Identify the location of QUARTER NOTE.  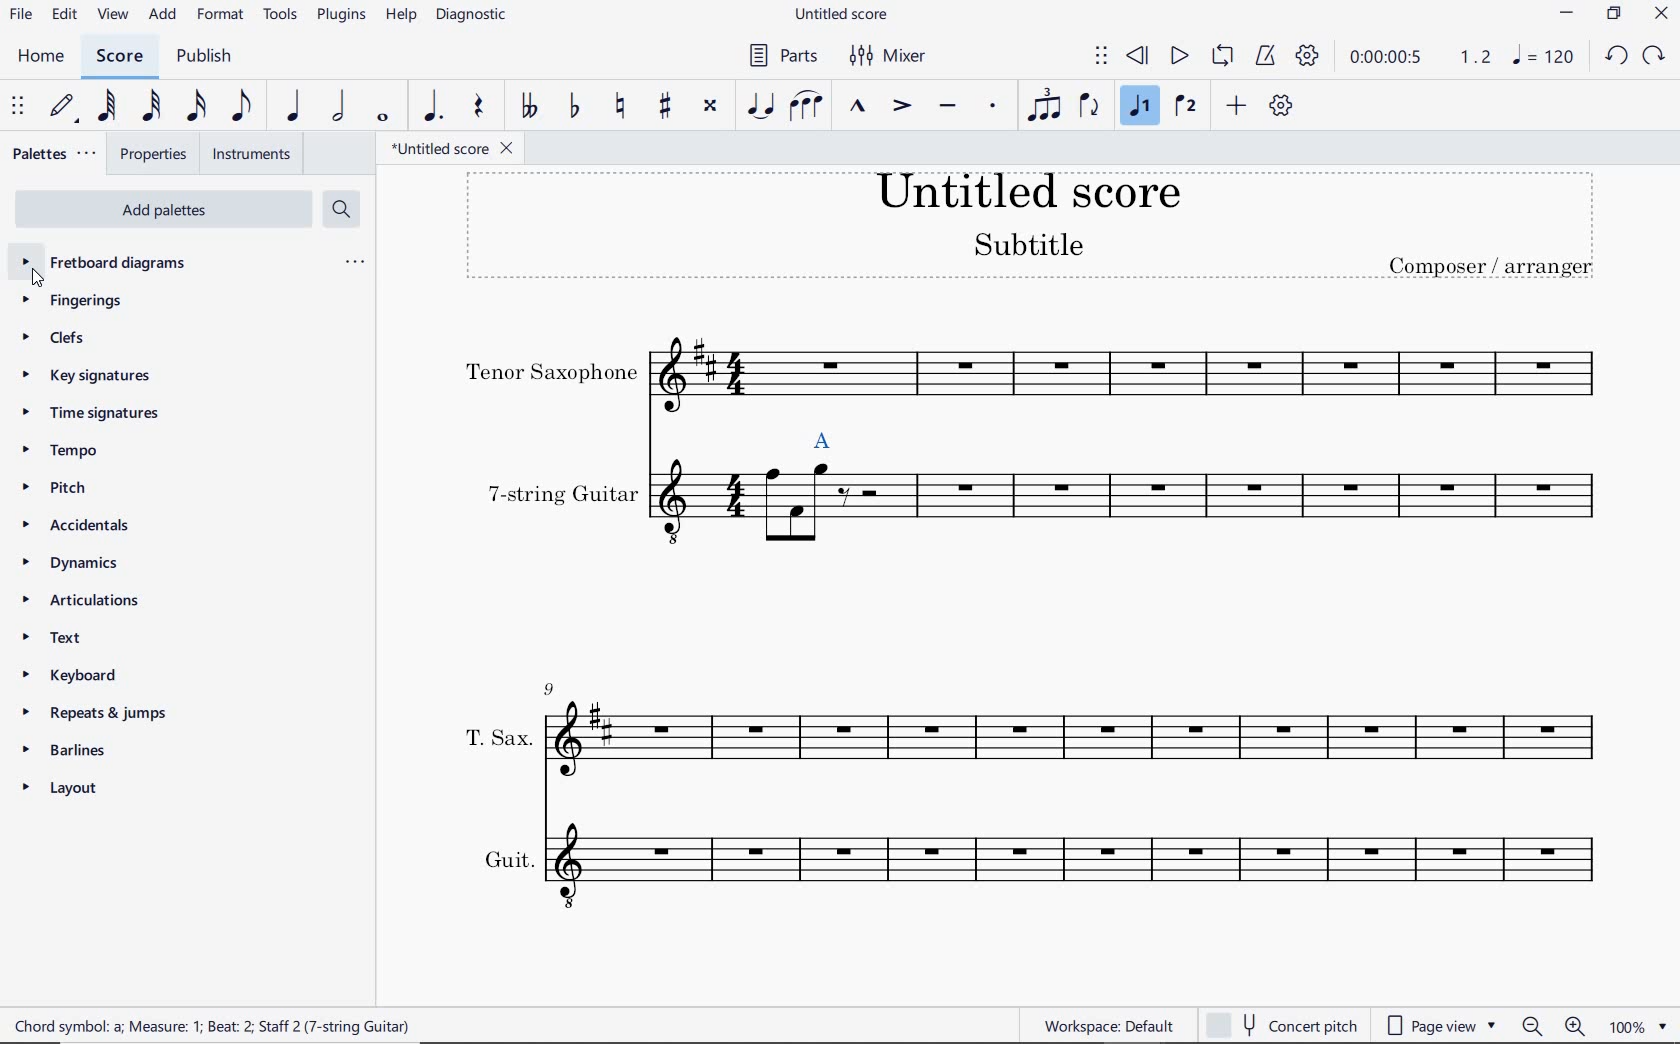
(290, 107).